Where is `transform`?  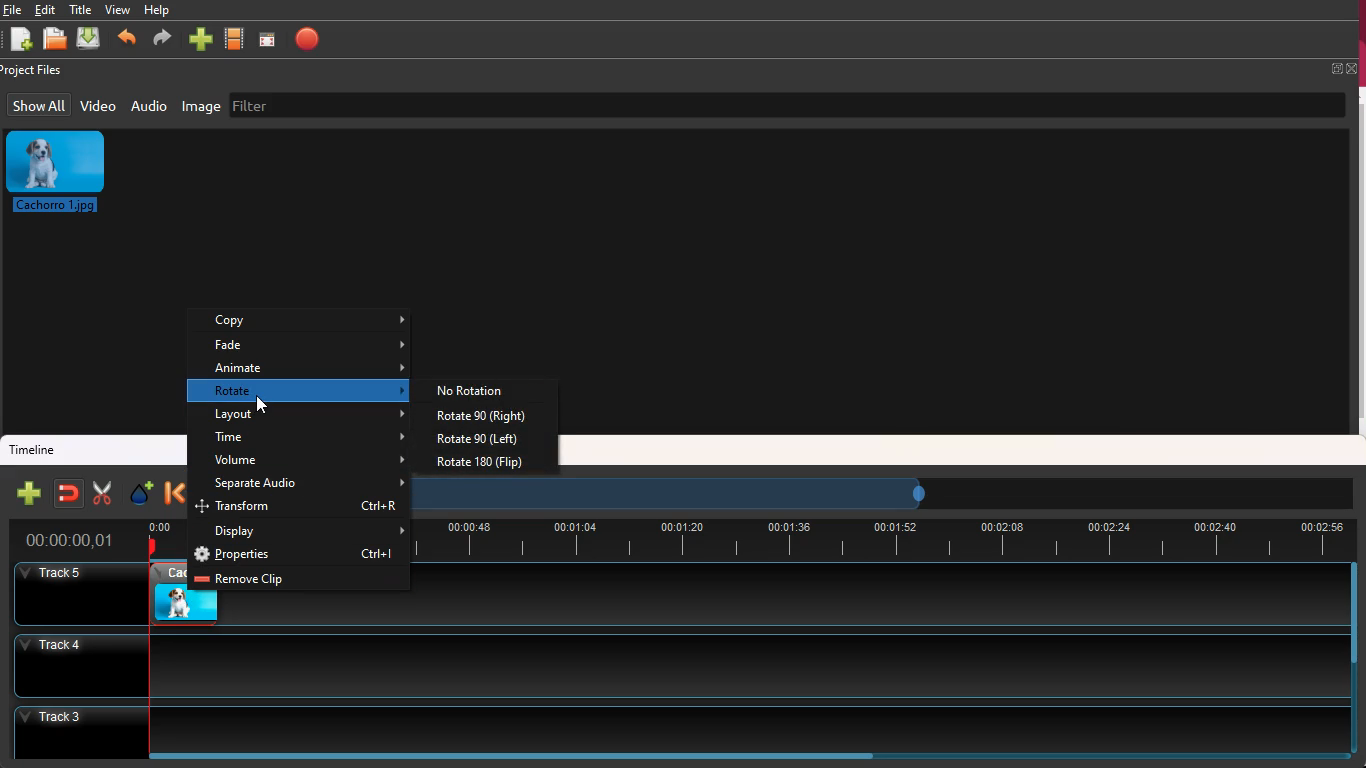
transform is located at coordinates (298, 509).